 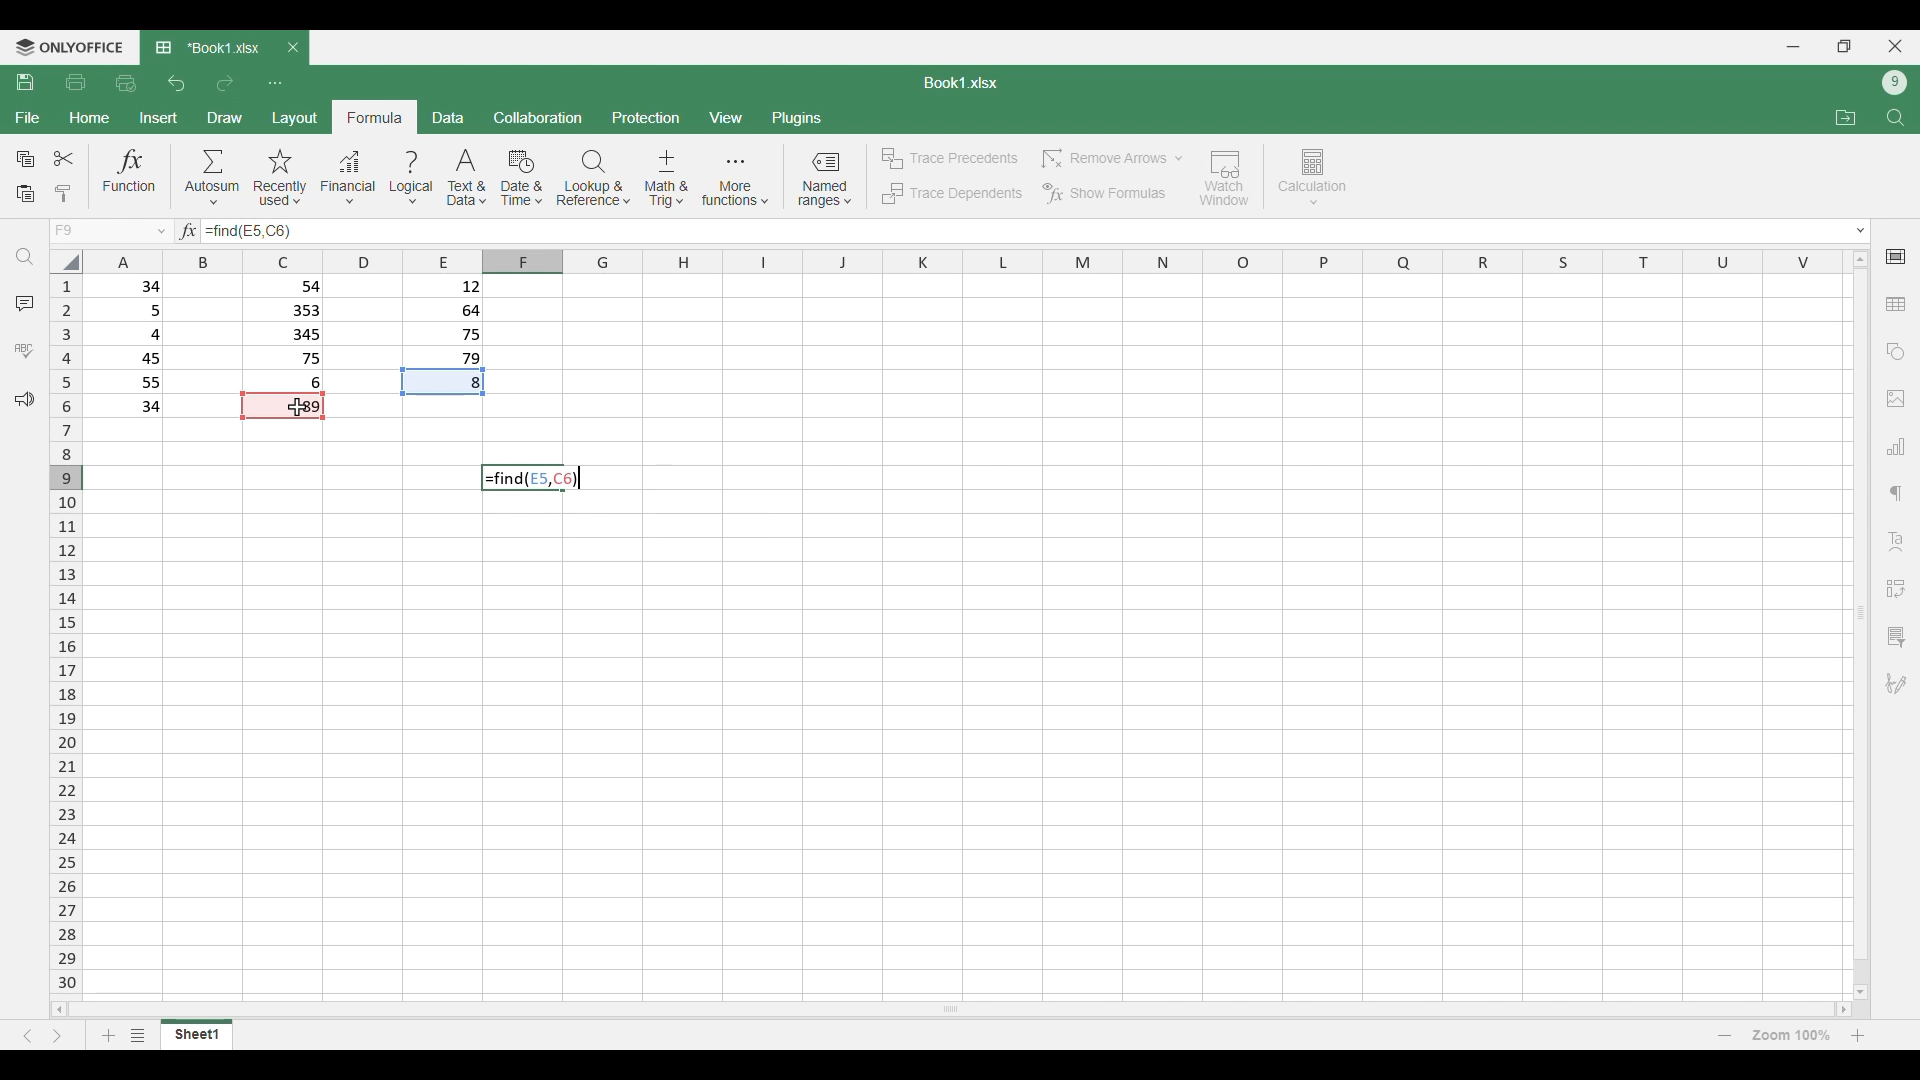 What do you see at coordinates (444, 383) in the screenshot?
I see `Indicates cell has been used in function` at bounding box center [444, 383].